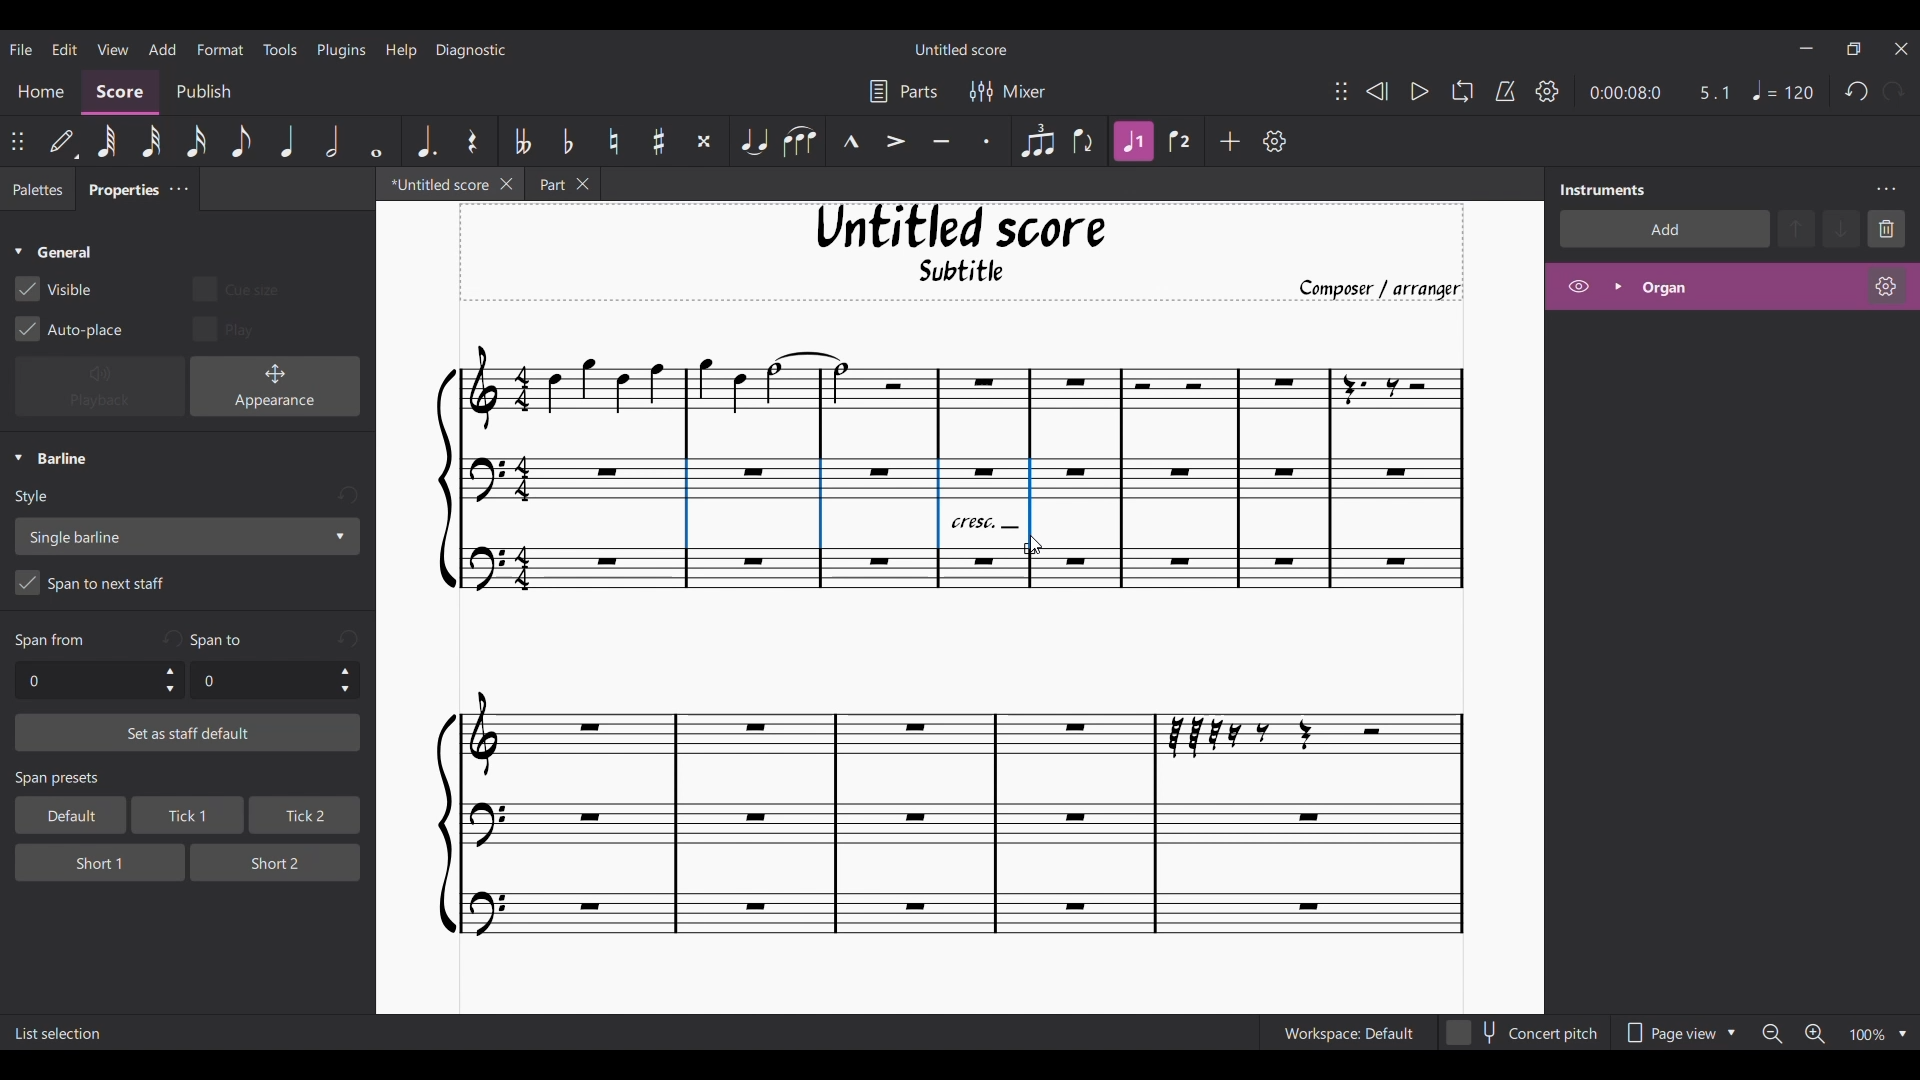 This screenshot has height=1080, width=1920. Describe the element at coordinates (42, 91) in the screenshot. I see `Home section` at that location.